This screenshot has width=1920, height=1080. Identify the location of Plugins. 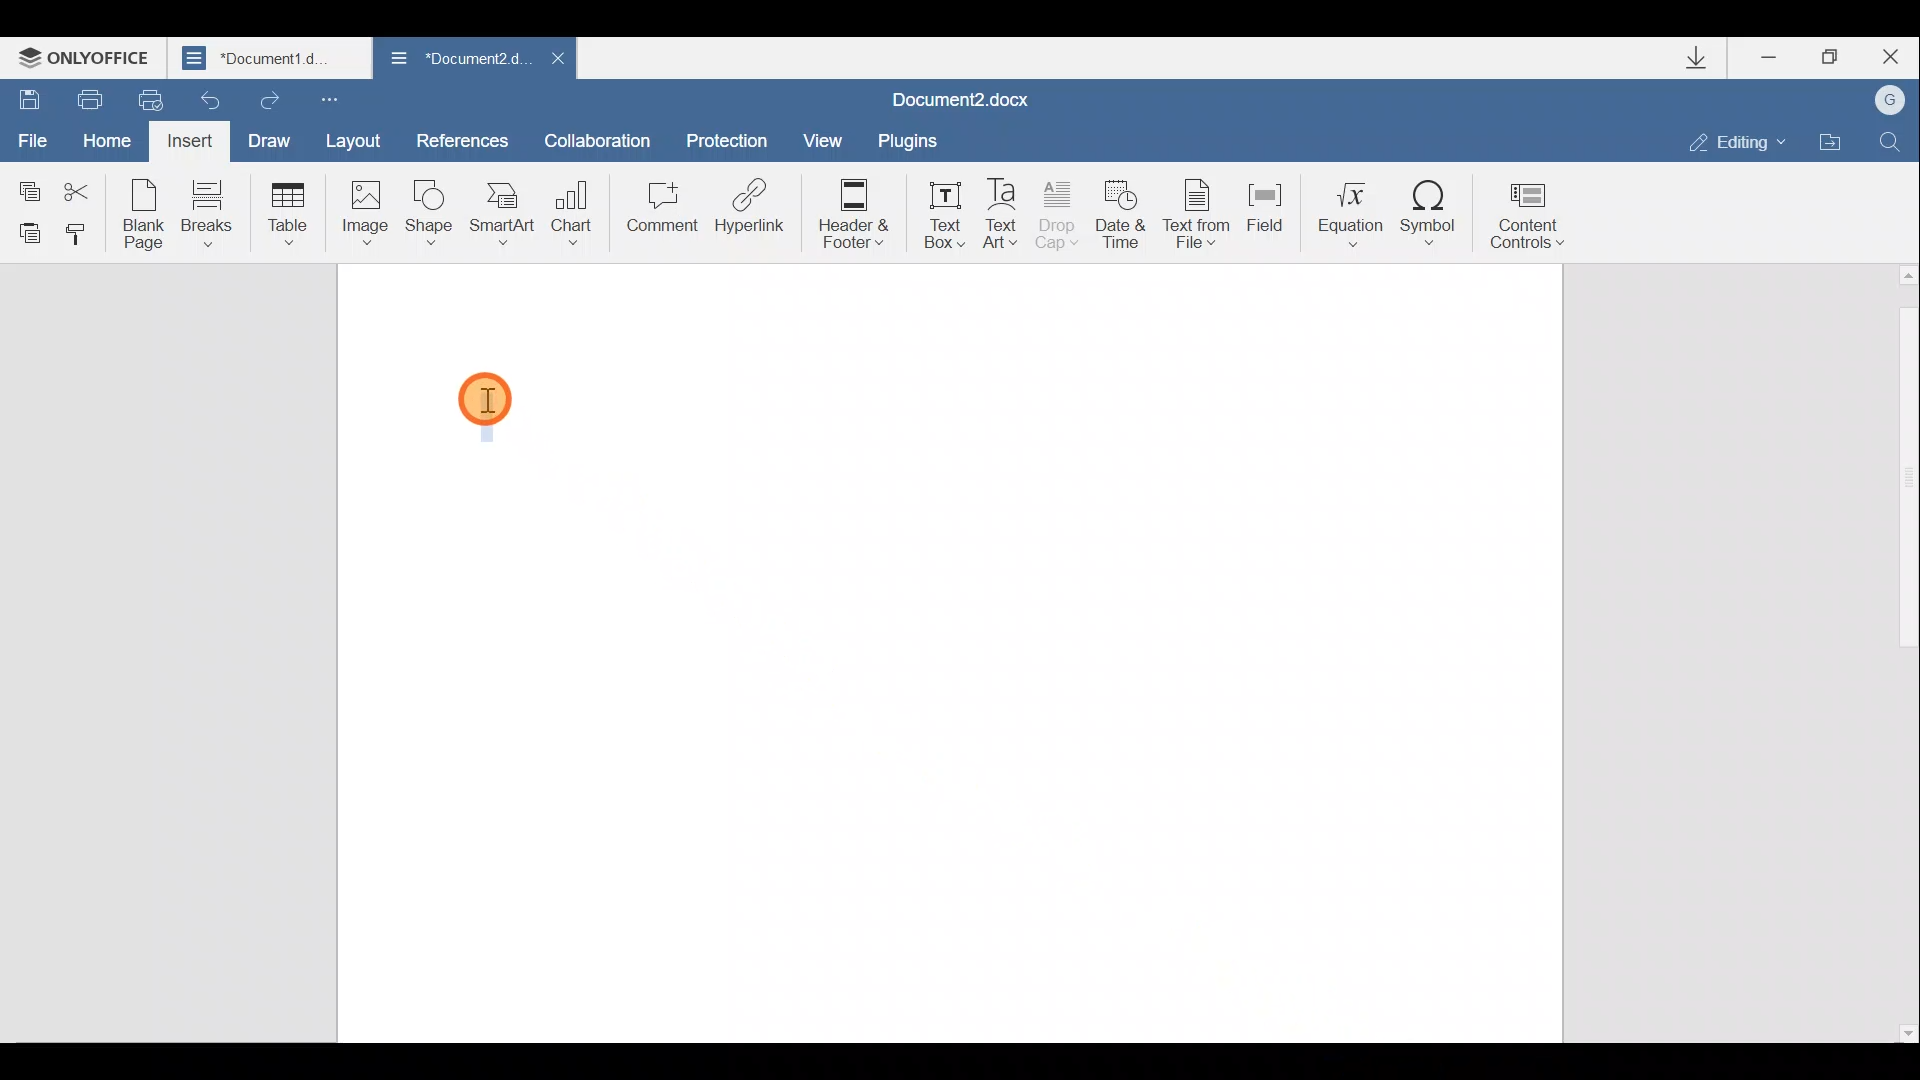
(905, 140).